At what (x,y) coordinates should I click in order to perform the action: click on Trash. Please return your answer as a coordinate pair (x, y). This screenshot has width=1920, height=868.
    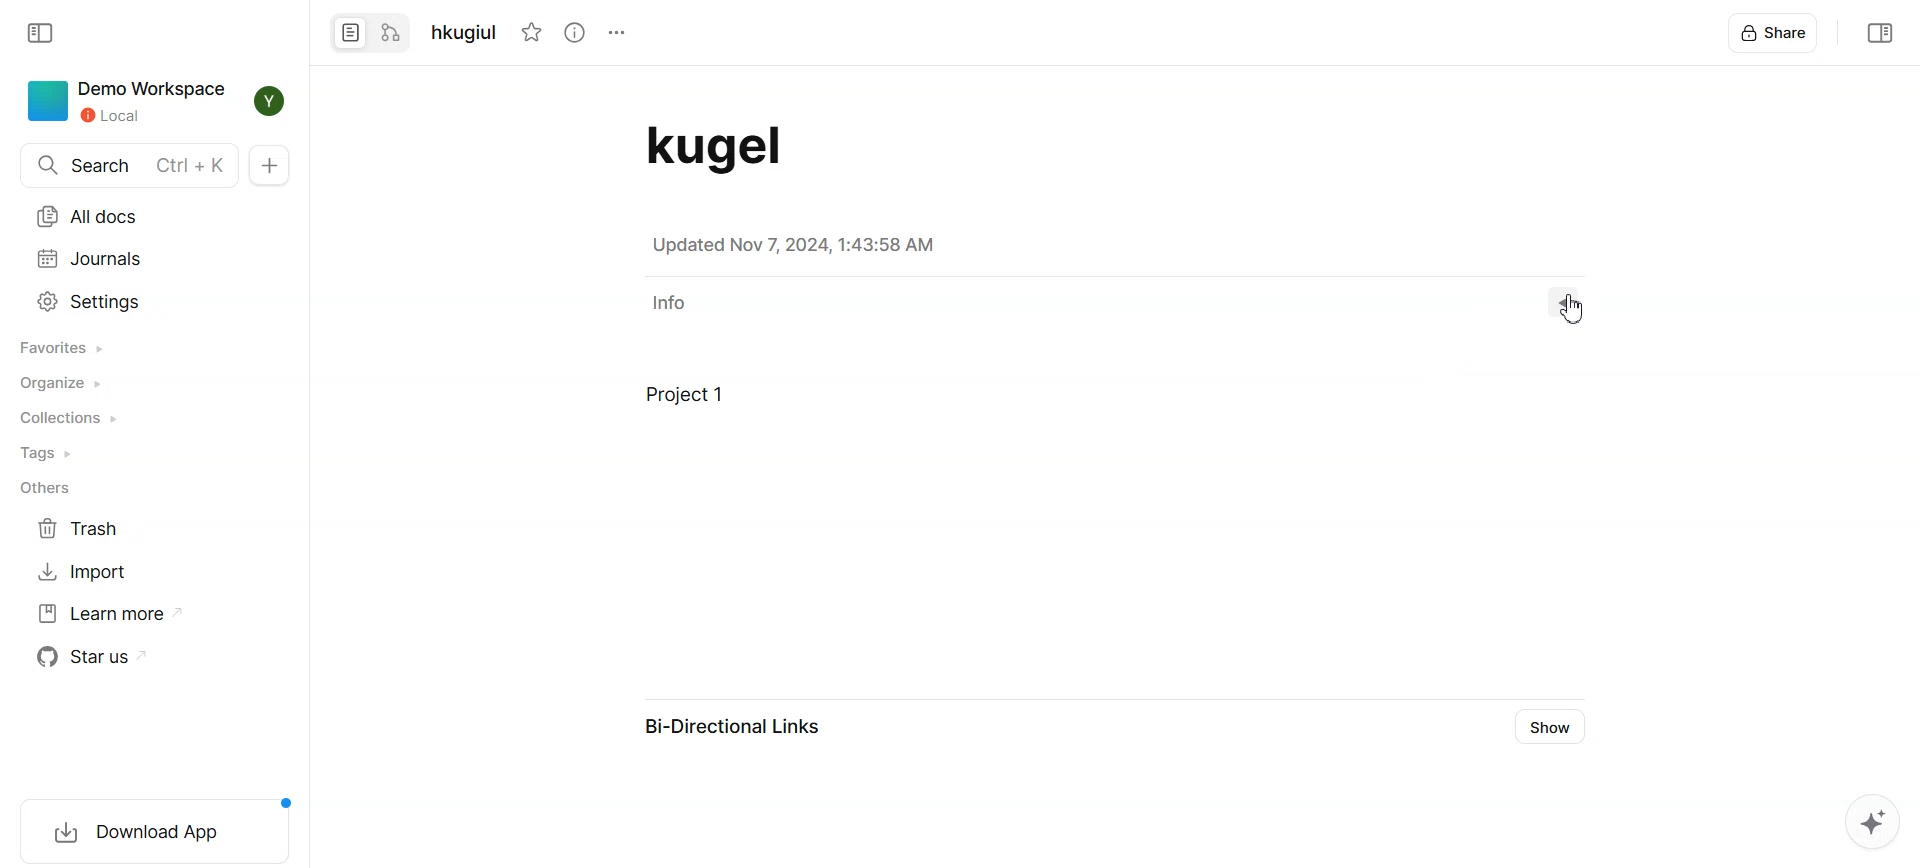
    Looking at the image, I should click on (85, 528).